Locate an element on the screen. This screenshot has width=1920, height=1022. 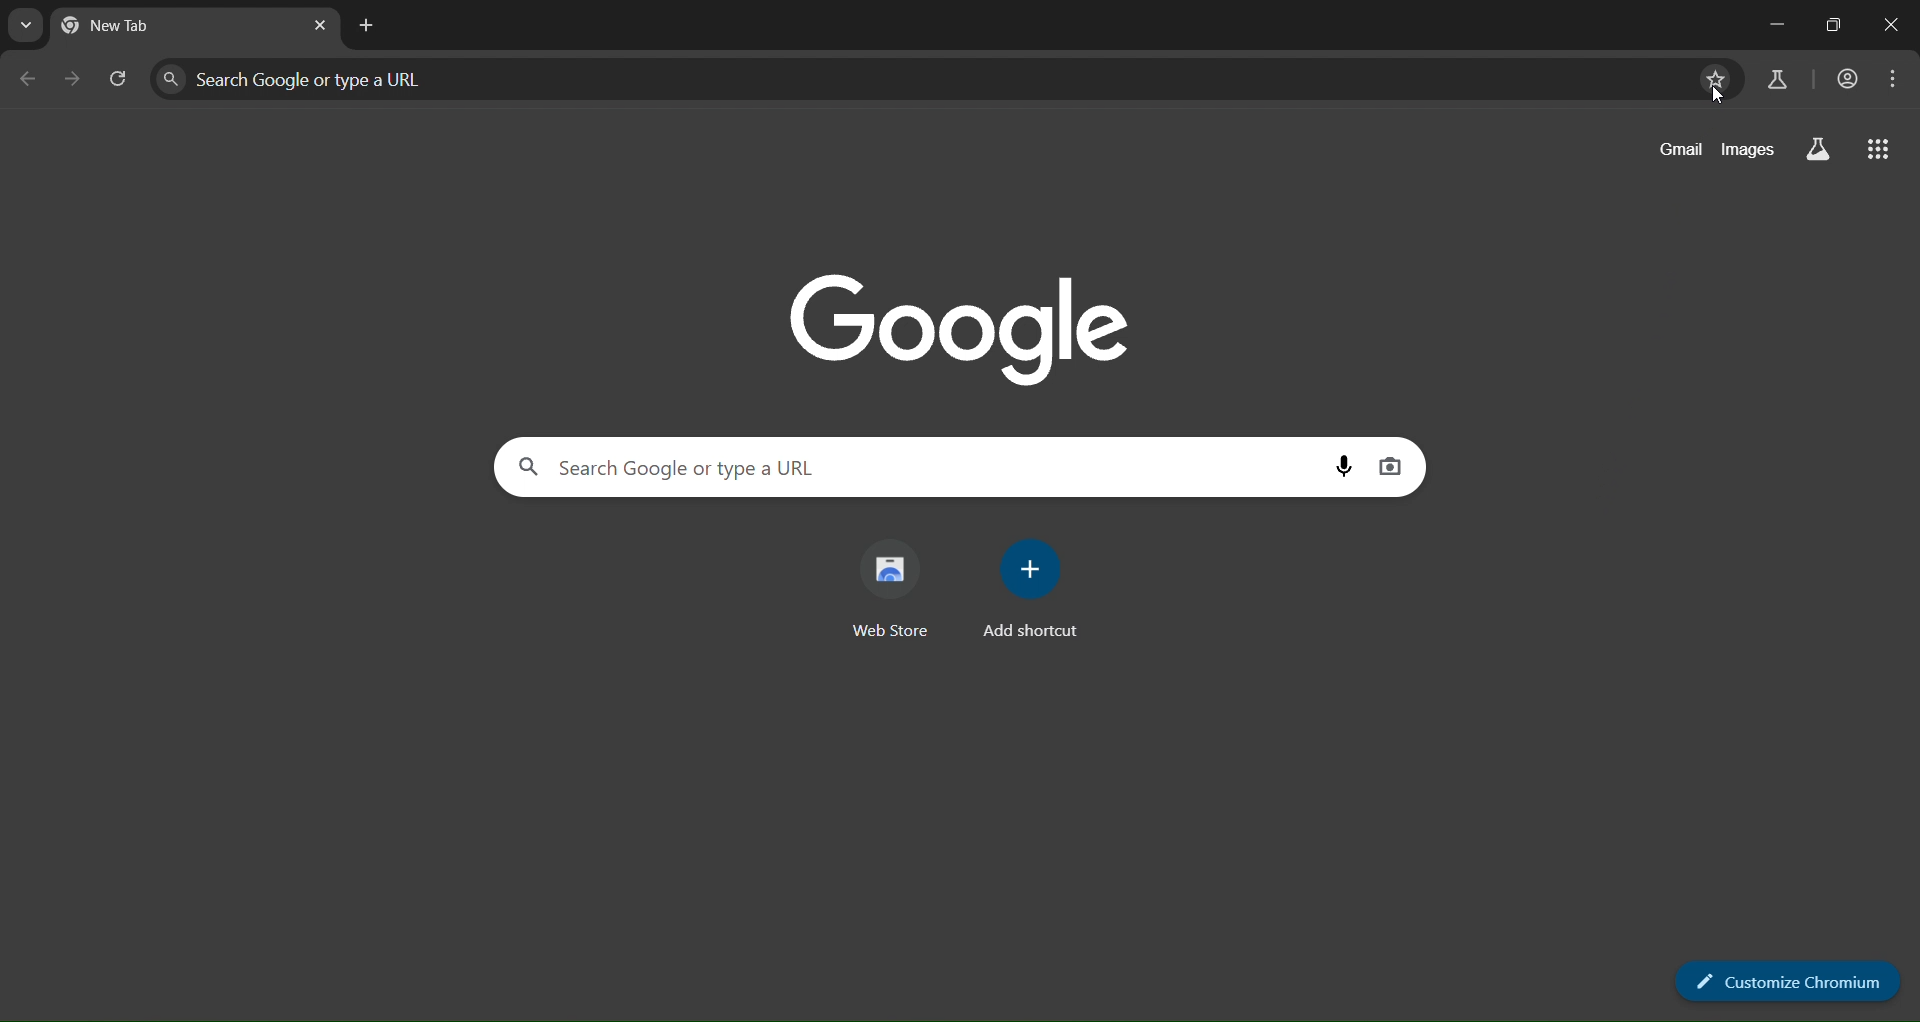
Search Google or type a URL is located at coordinates (910, 465).